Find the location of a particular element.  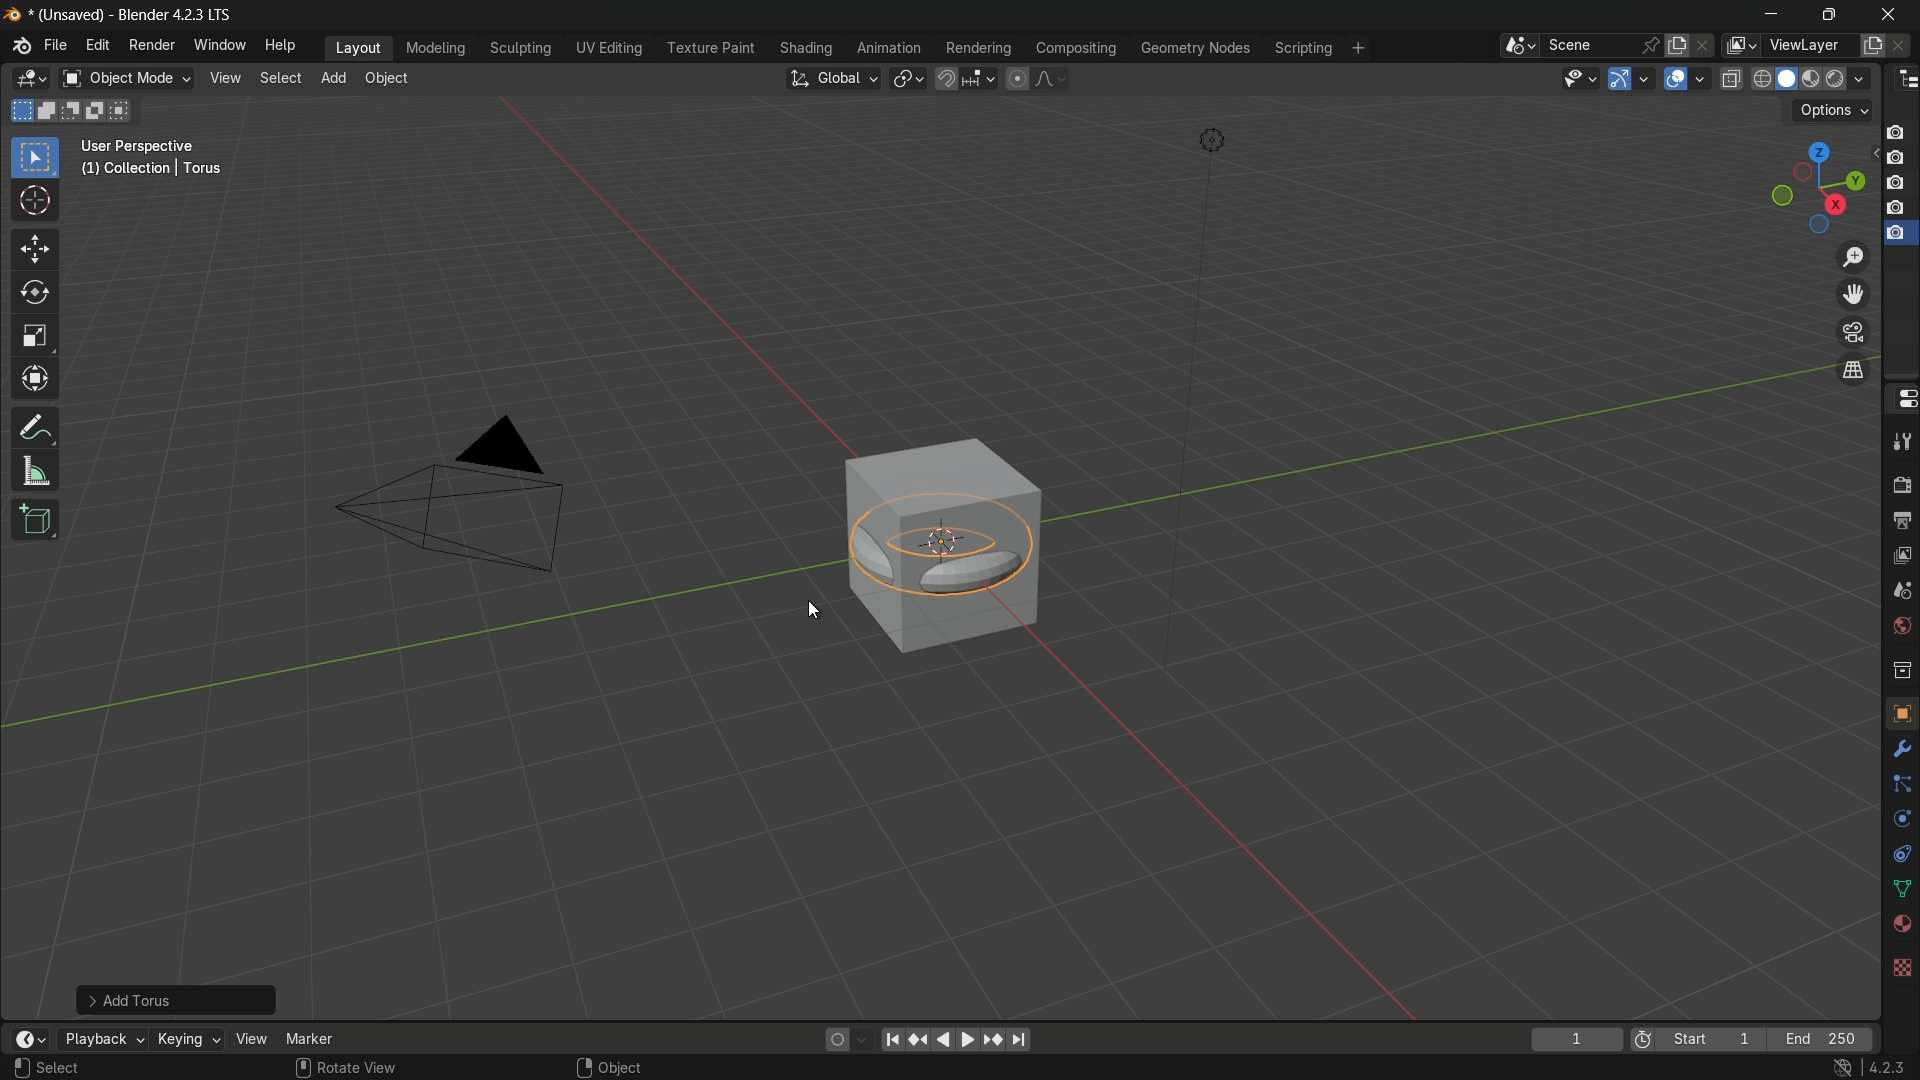

wireframe is located at coordinates (1762, 78).